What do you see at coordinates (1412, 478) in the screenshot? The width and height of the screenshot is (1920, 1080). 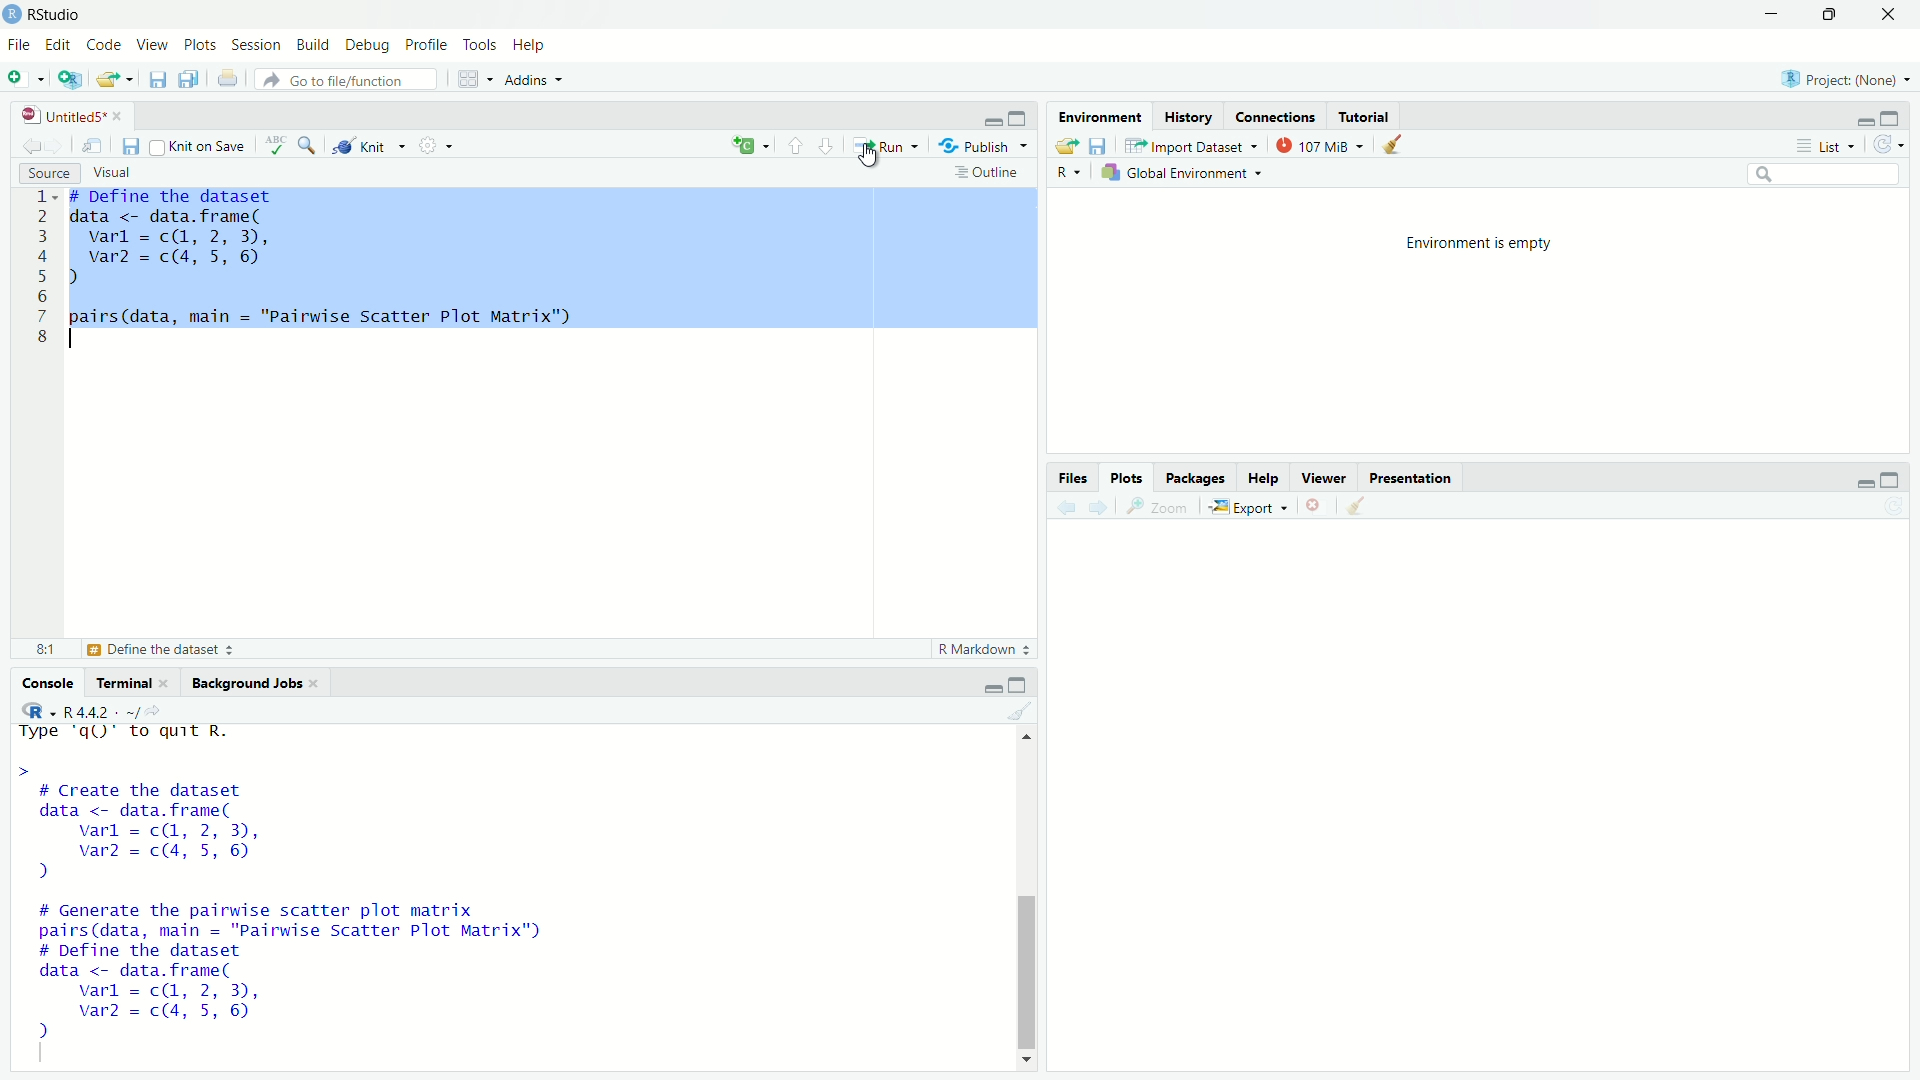 I see `Presentation` at bounding box center [1412, 478].